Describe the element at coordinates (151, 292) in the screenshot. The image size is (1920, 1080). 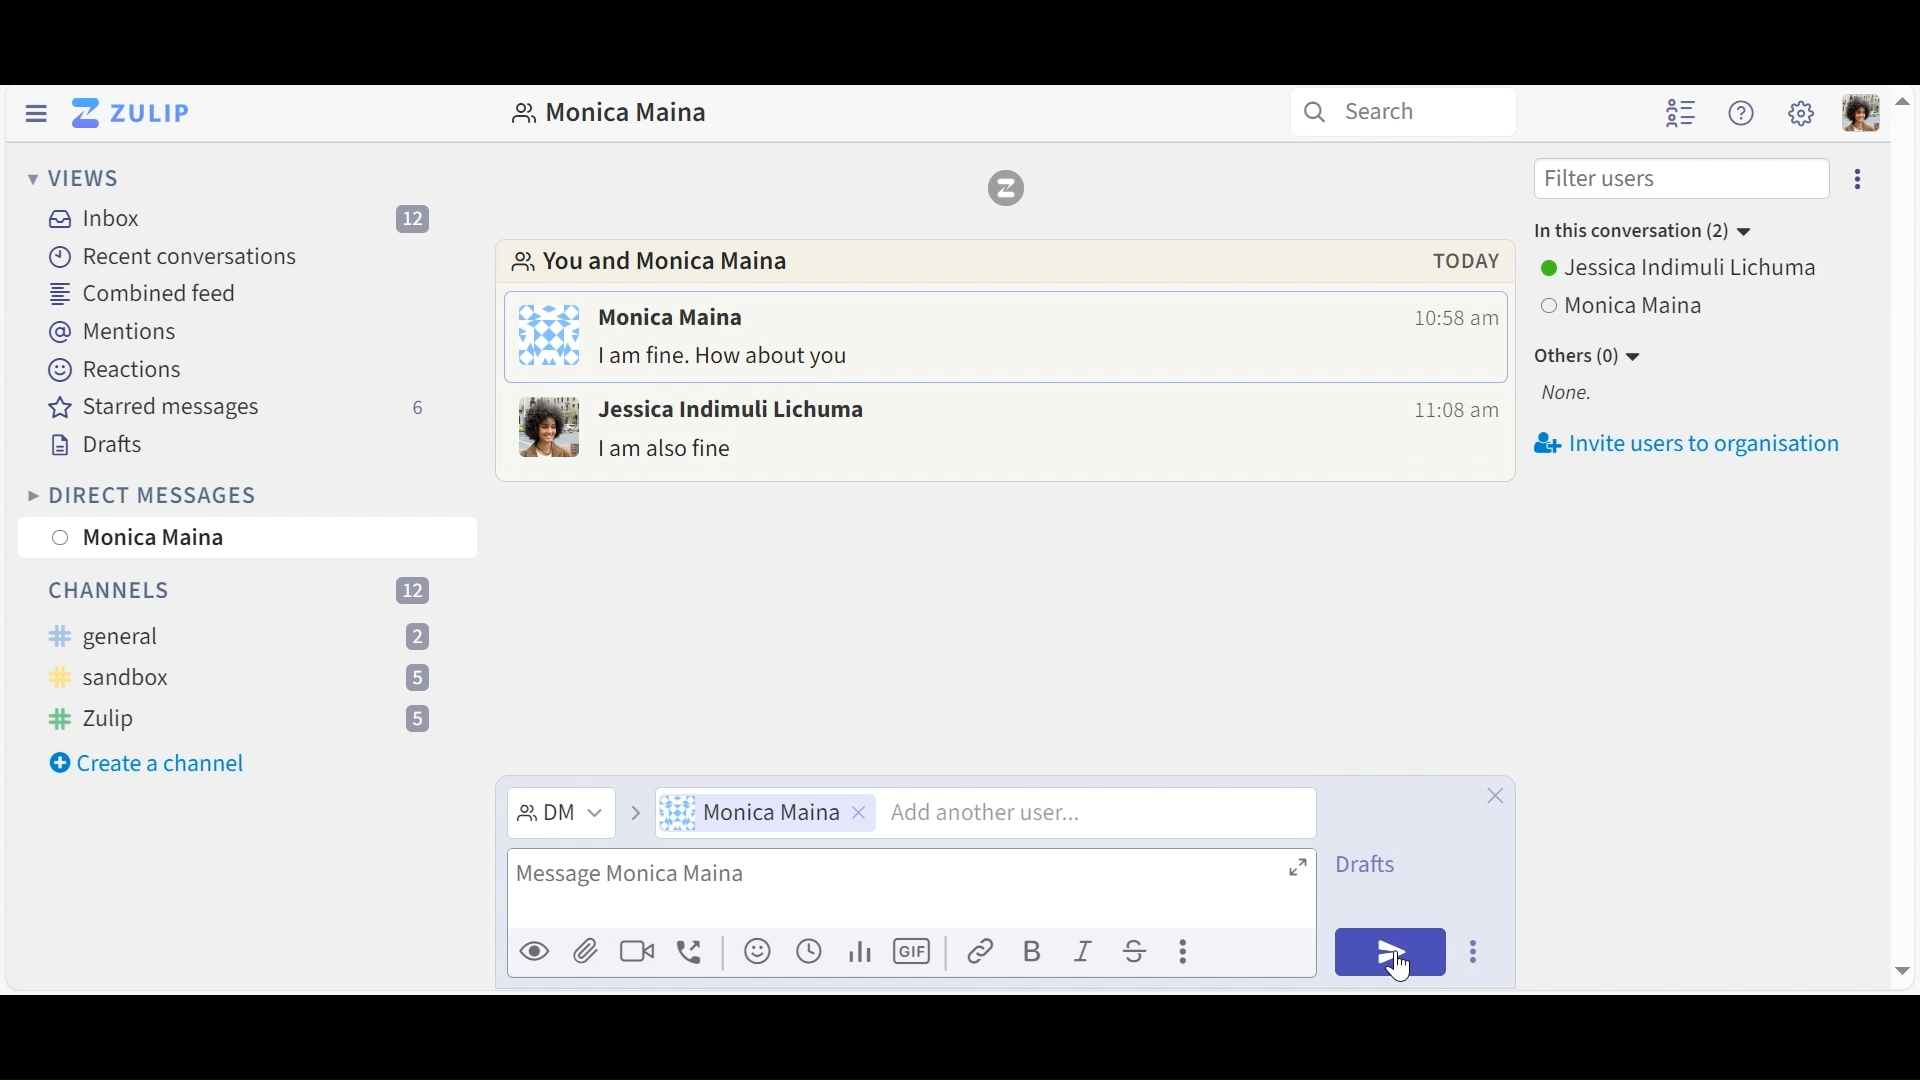
I see `Combined feed` at that location.